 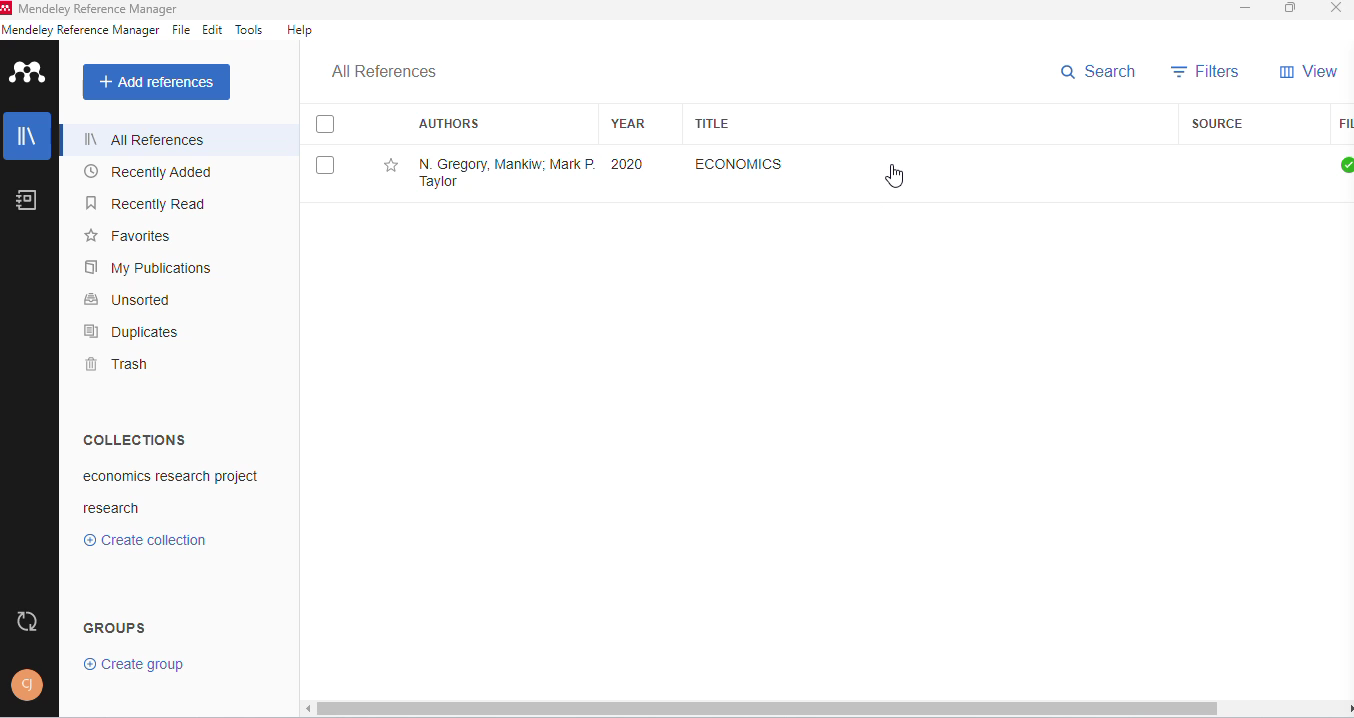 What do you see at coordinates (1205, 72) in the screenshot?
I see `filters` at bounding box center [1205, 72].